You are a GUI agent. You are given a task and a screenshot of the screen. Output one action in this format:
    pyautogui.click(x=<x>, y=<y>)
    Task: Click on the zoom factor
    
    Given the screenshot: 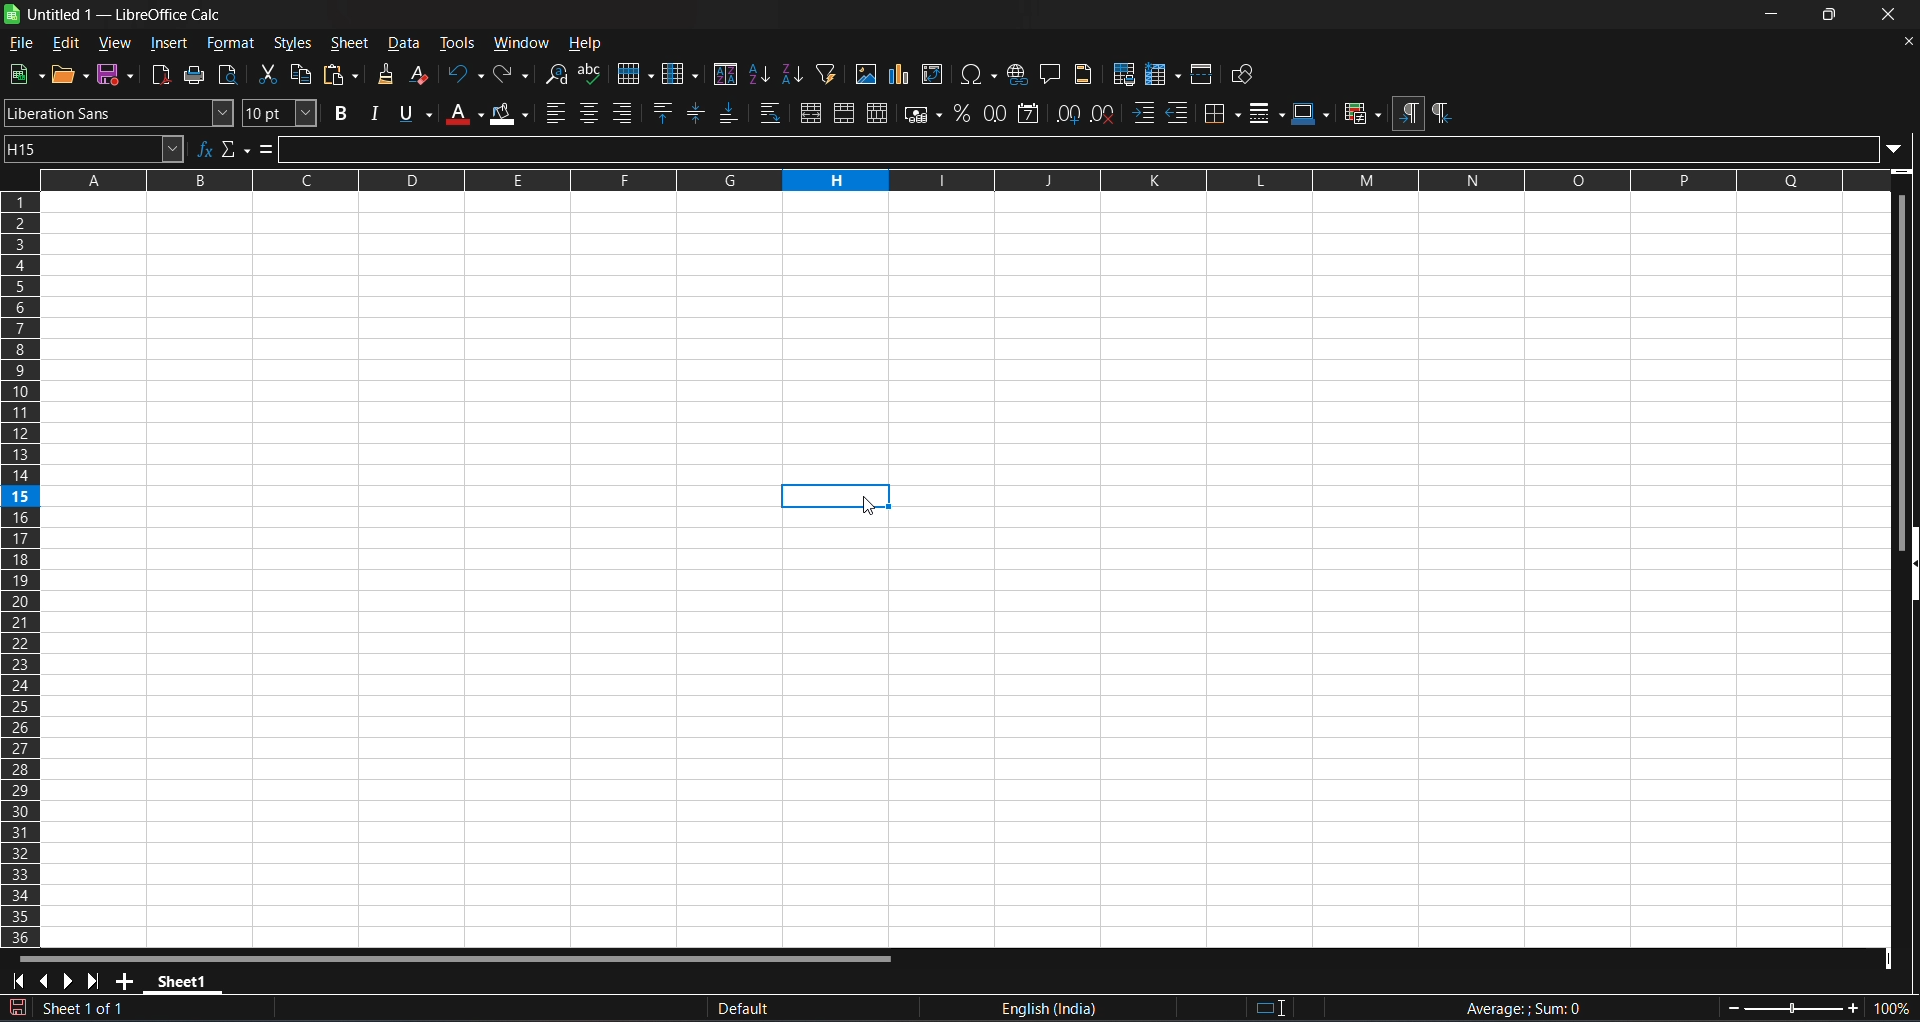 What is the action you would take?
    pyautogui.click(x=1818, y=1007)
    